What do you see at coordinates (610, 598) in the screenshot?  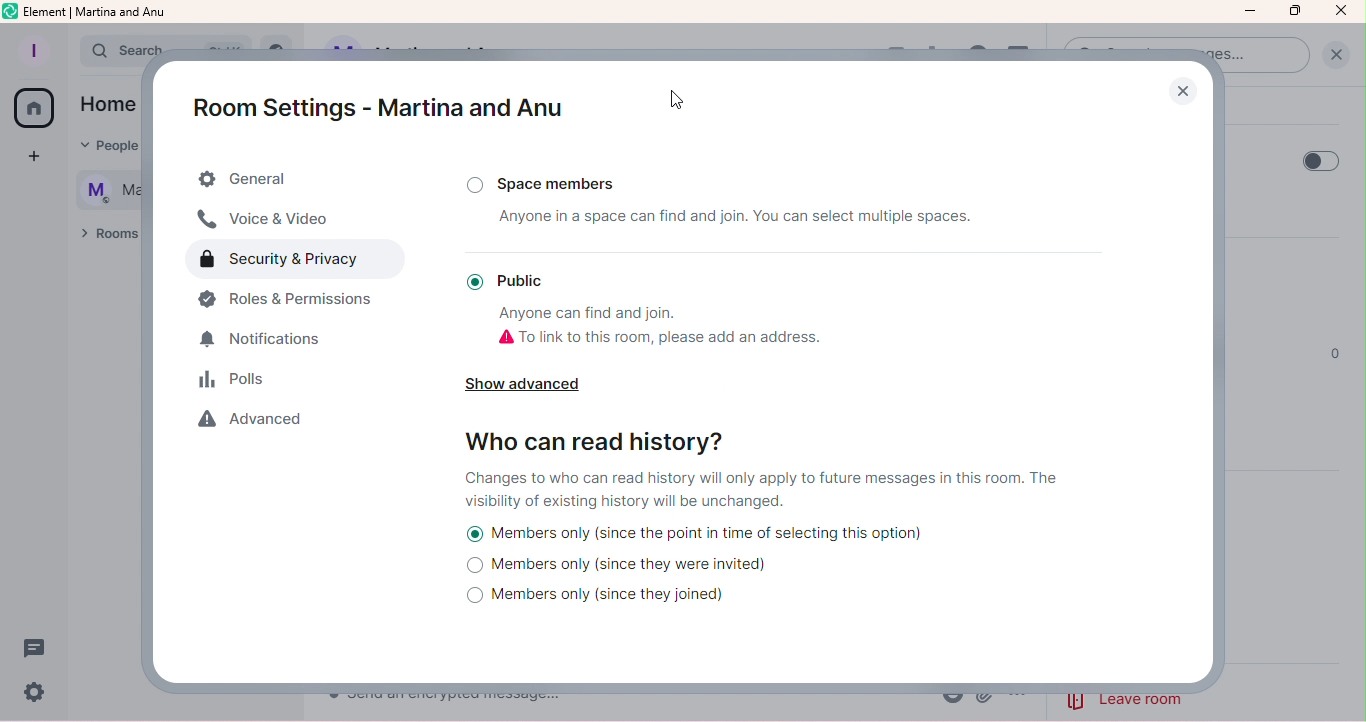 I see `Members only (since they joined)` at bounding box center [610, 598].